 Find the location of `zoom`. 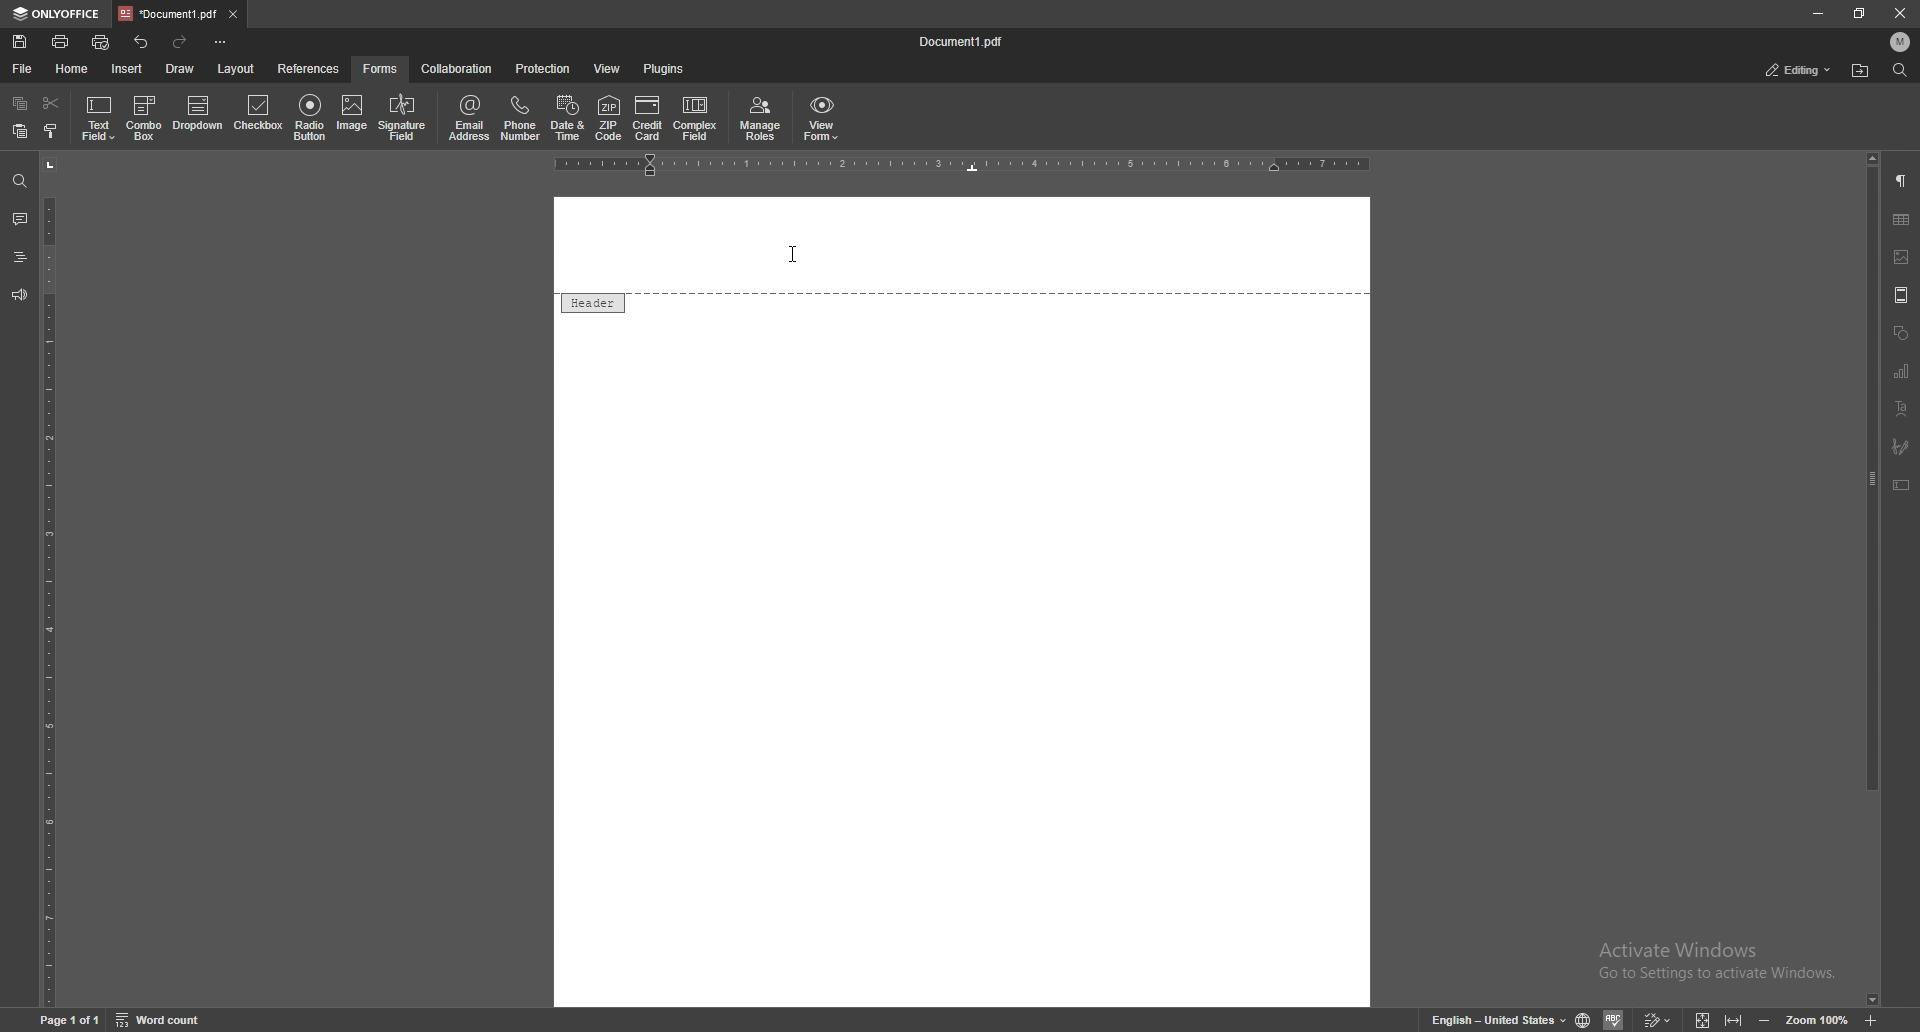

zoom is located at coordinates (1820, 1019).